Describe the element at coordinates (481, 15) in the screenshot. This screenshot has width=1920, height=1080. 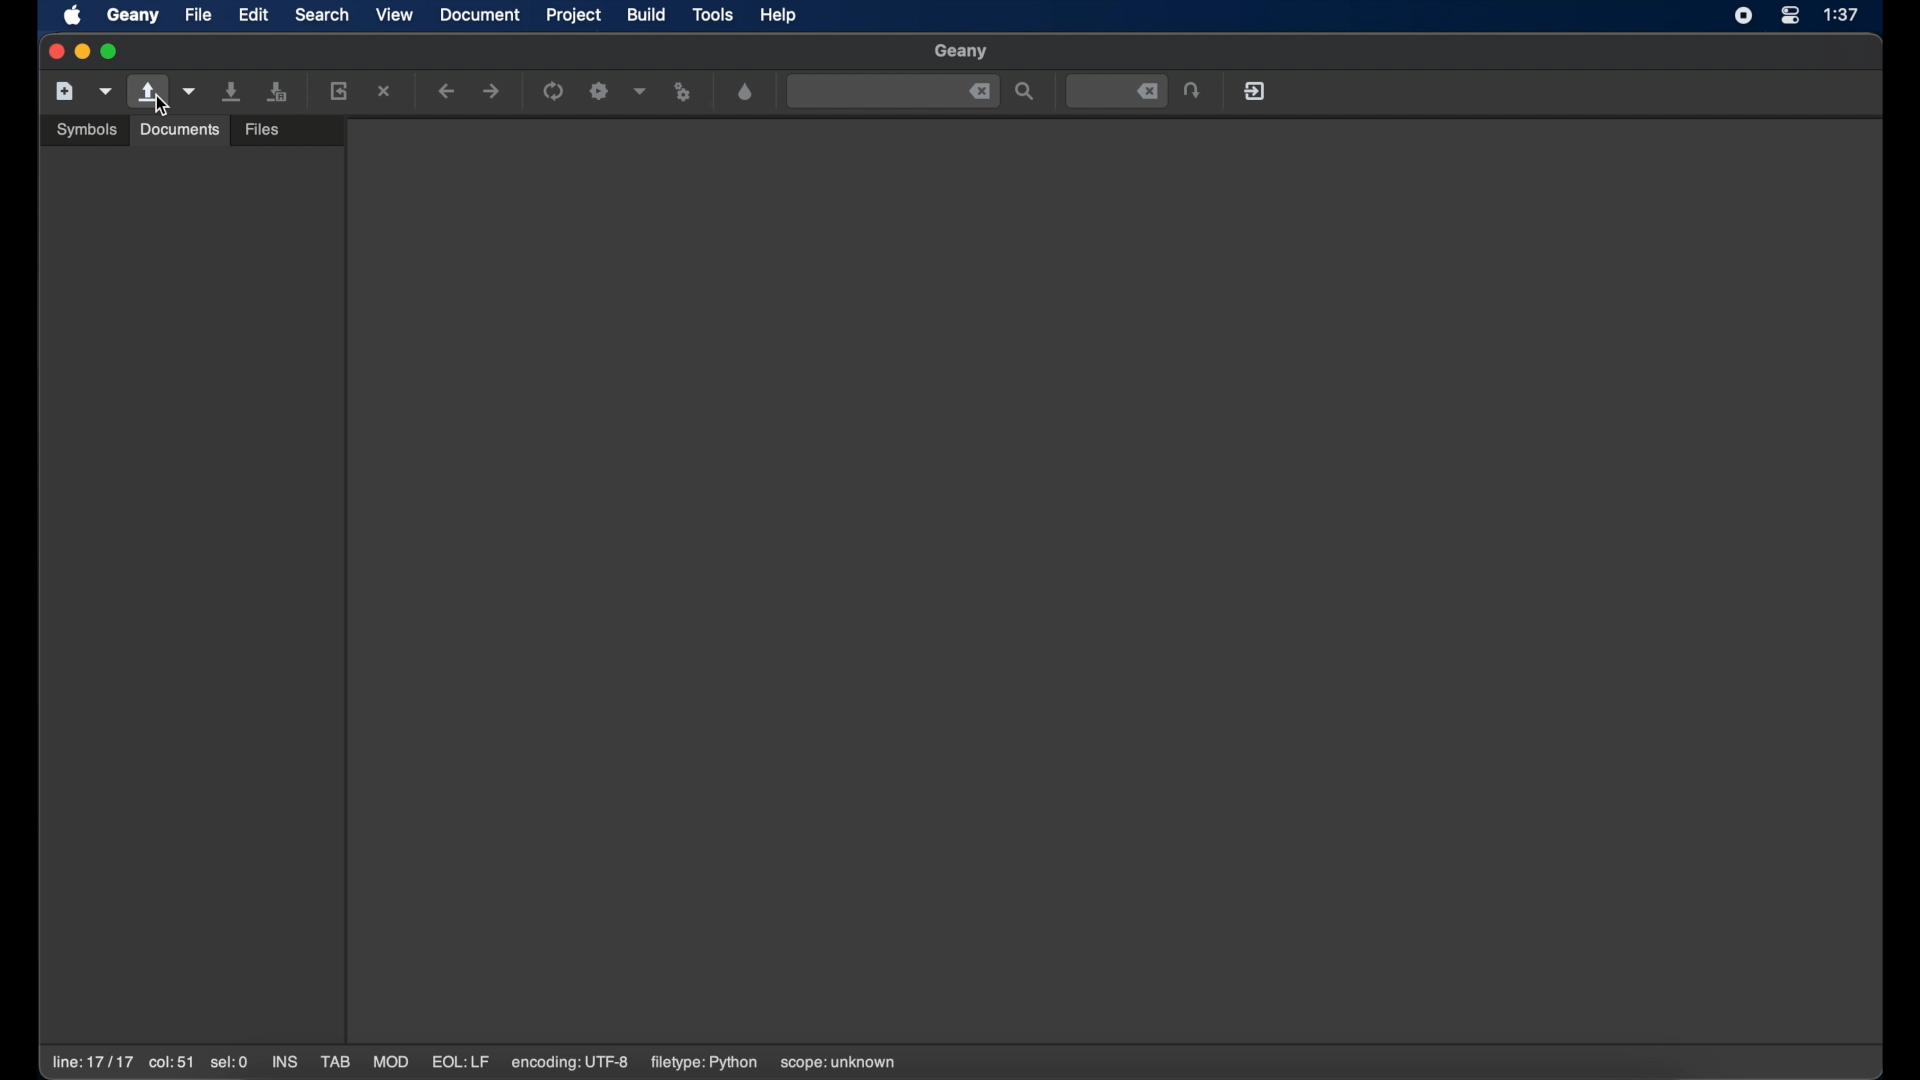
I see `document` at that location.